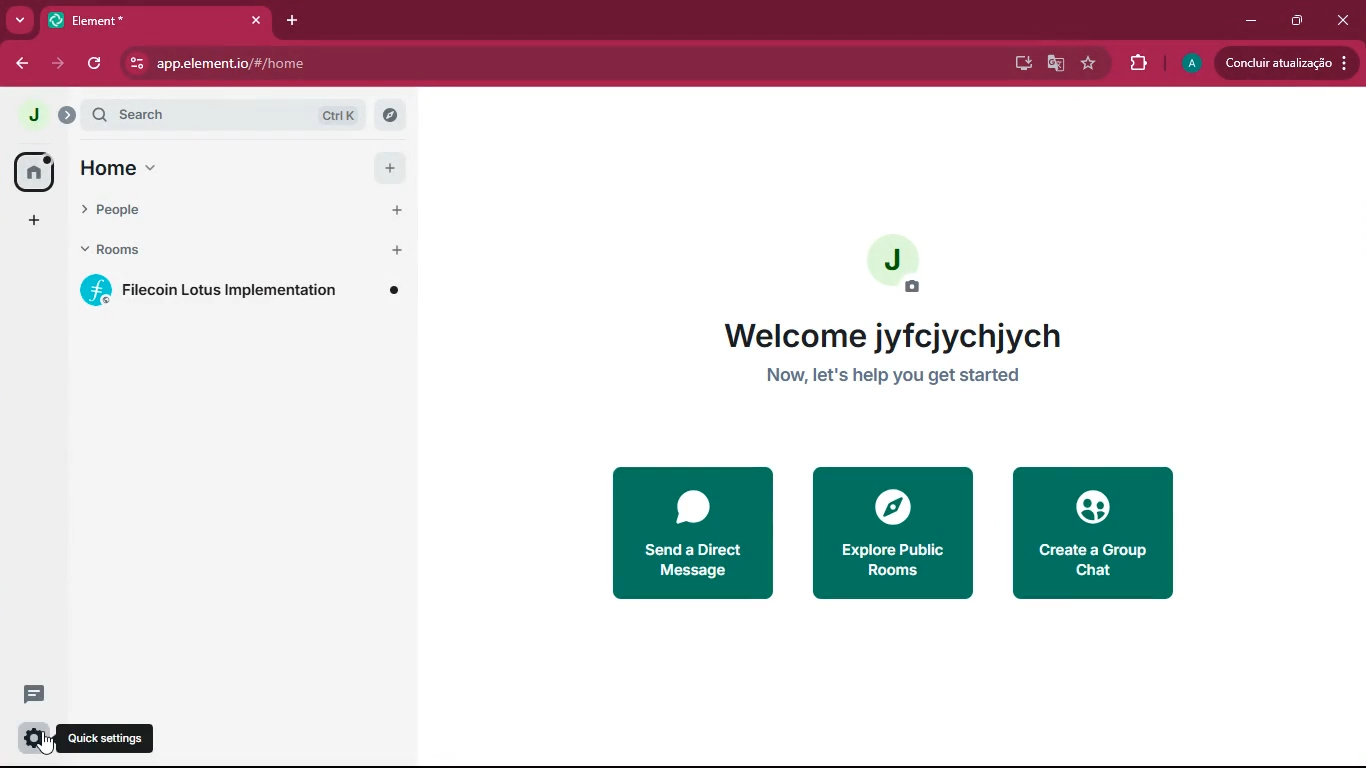 This screenshot has width=1366, height=768. I want to click on send, so click(693, 533).